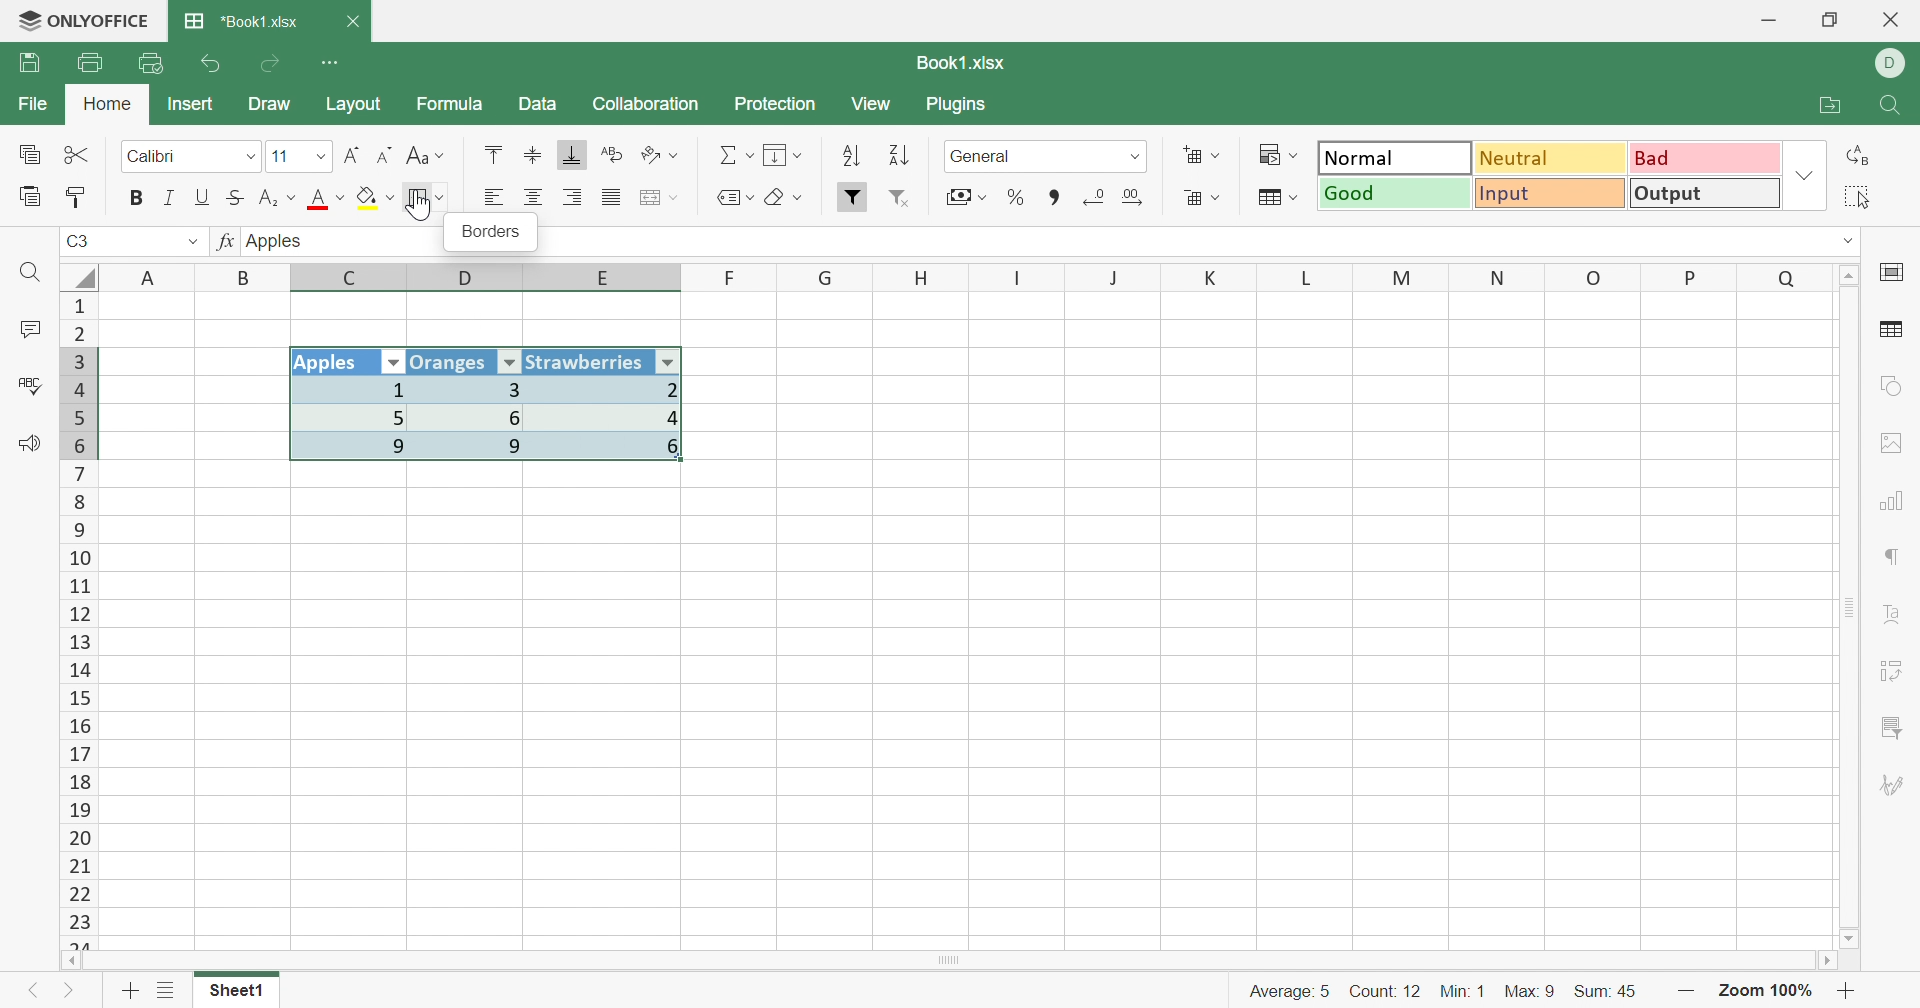  I want to click on Delete cells, so click(1199, 200).